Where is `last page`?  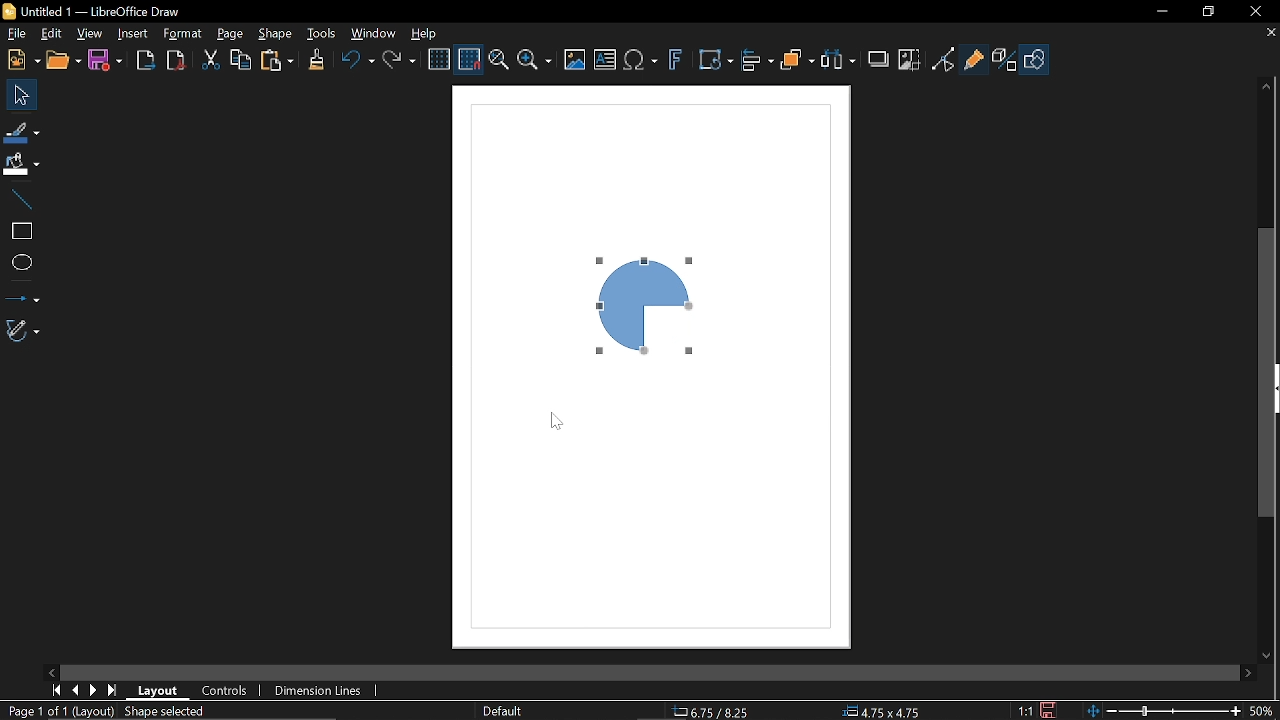 last page is located at coordinates (114, 691).